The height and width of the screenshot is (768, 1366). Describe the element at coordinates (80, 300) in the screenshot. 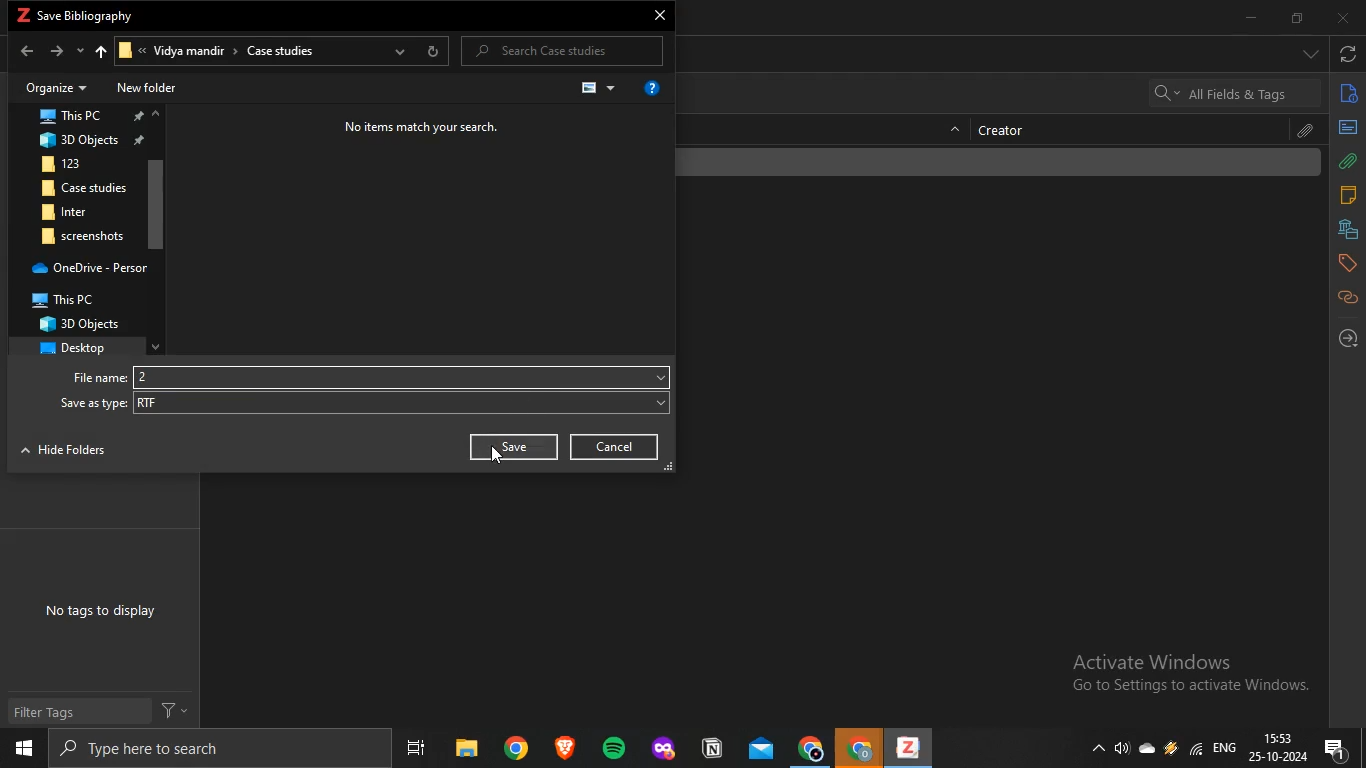

I see `? This PC` at that location.